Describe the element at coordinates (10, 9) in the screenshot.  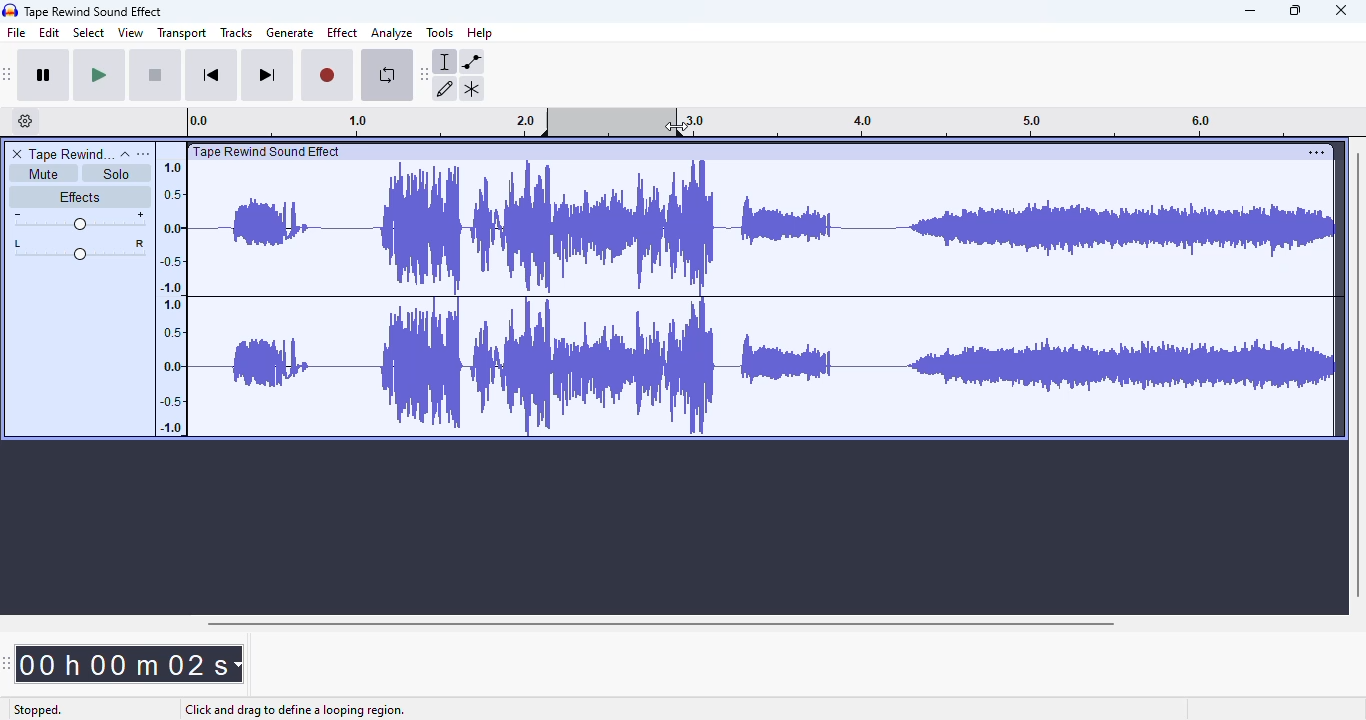
I see `logo` at that location.